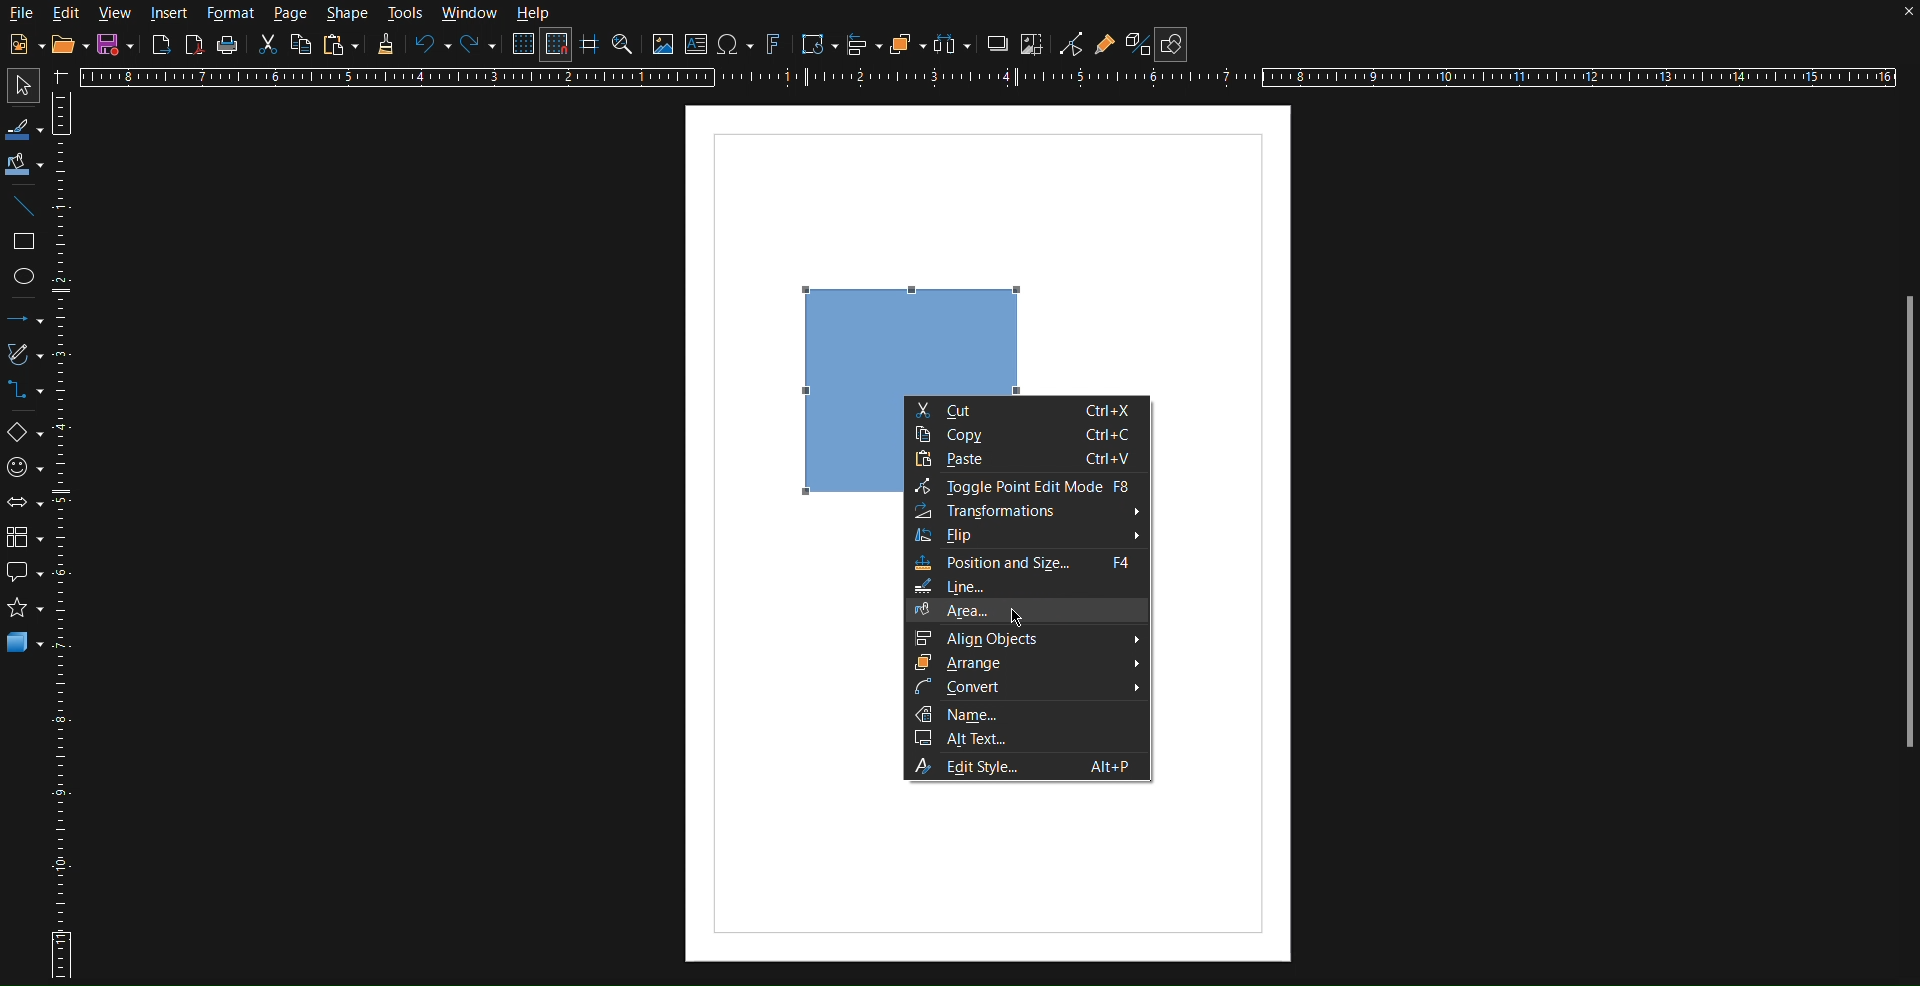  Describe the element at coordinates (560, 46) in the screenshot. I see `Snap to Grid` at that location.